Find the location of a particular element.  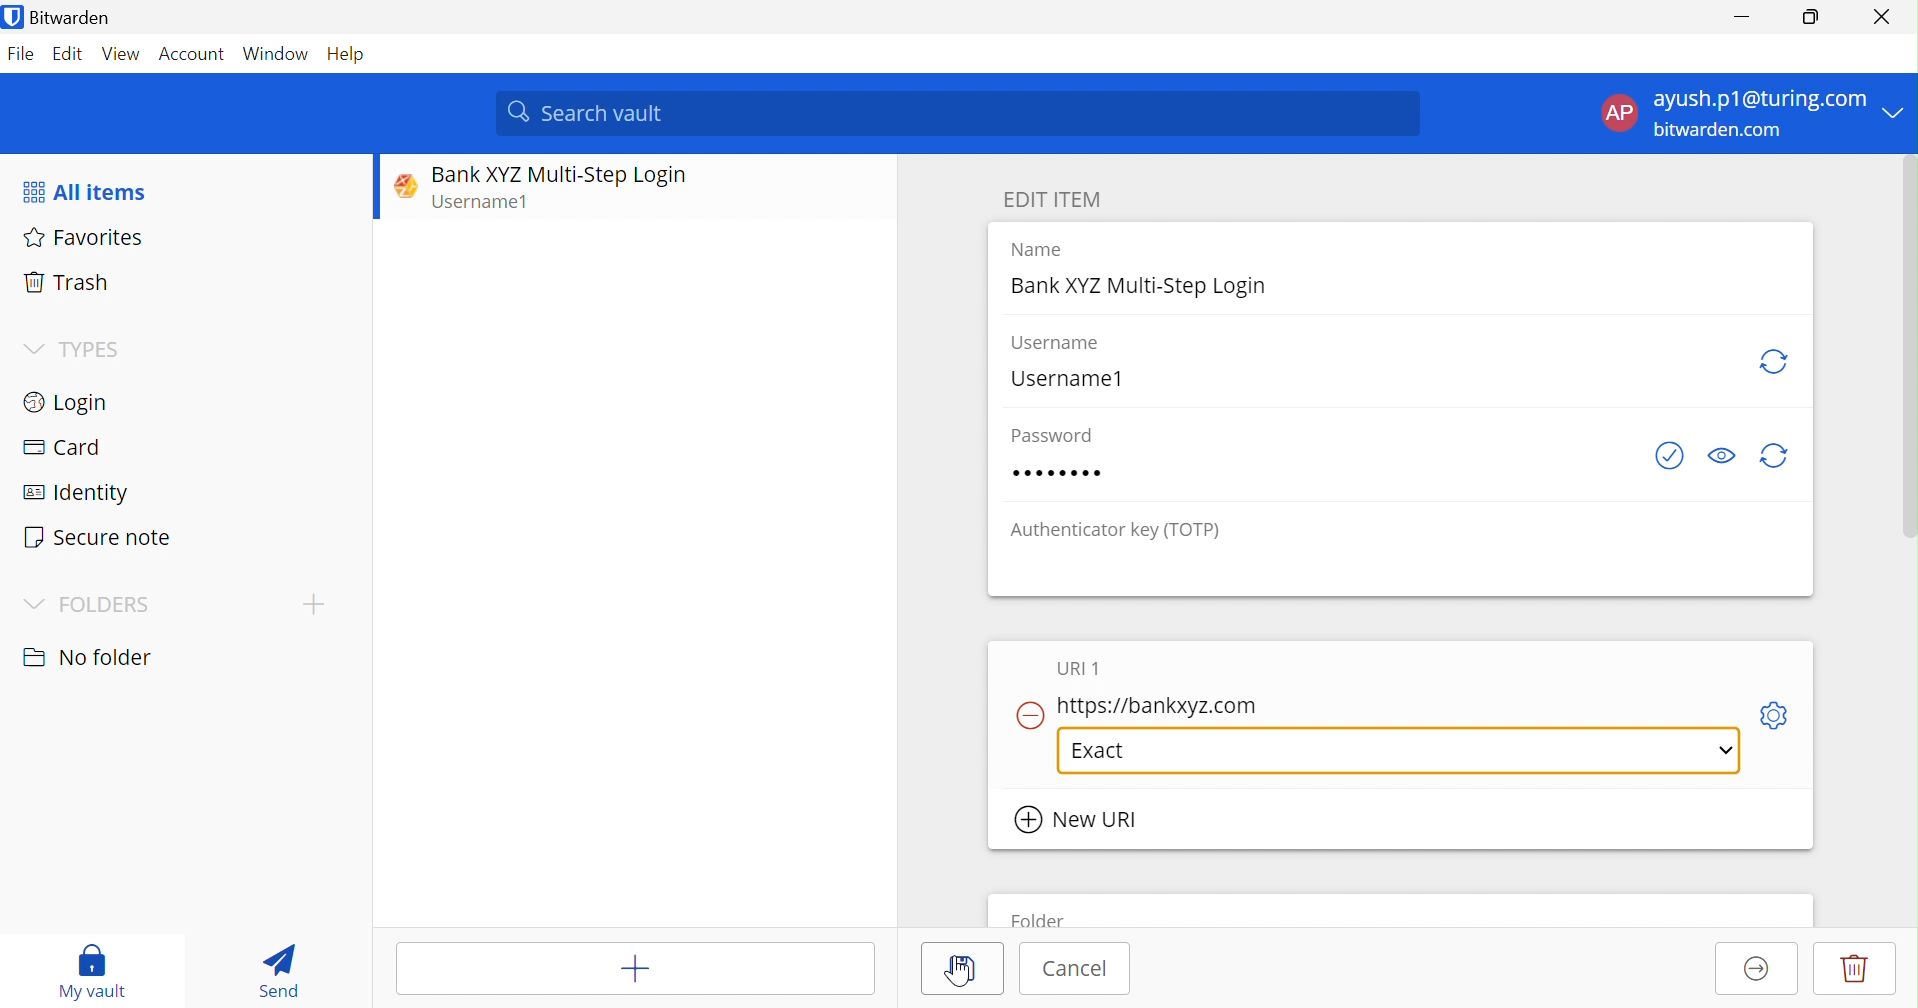

Username1 is located at coordinates (1065, 380).